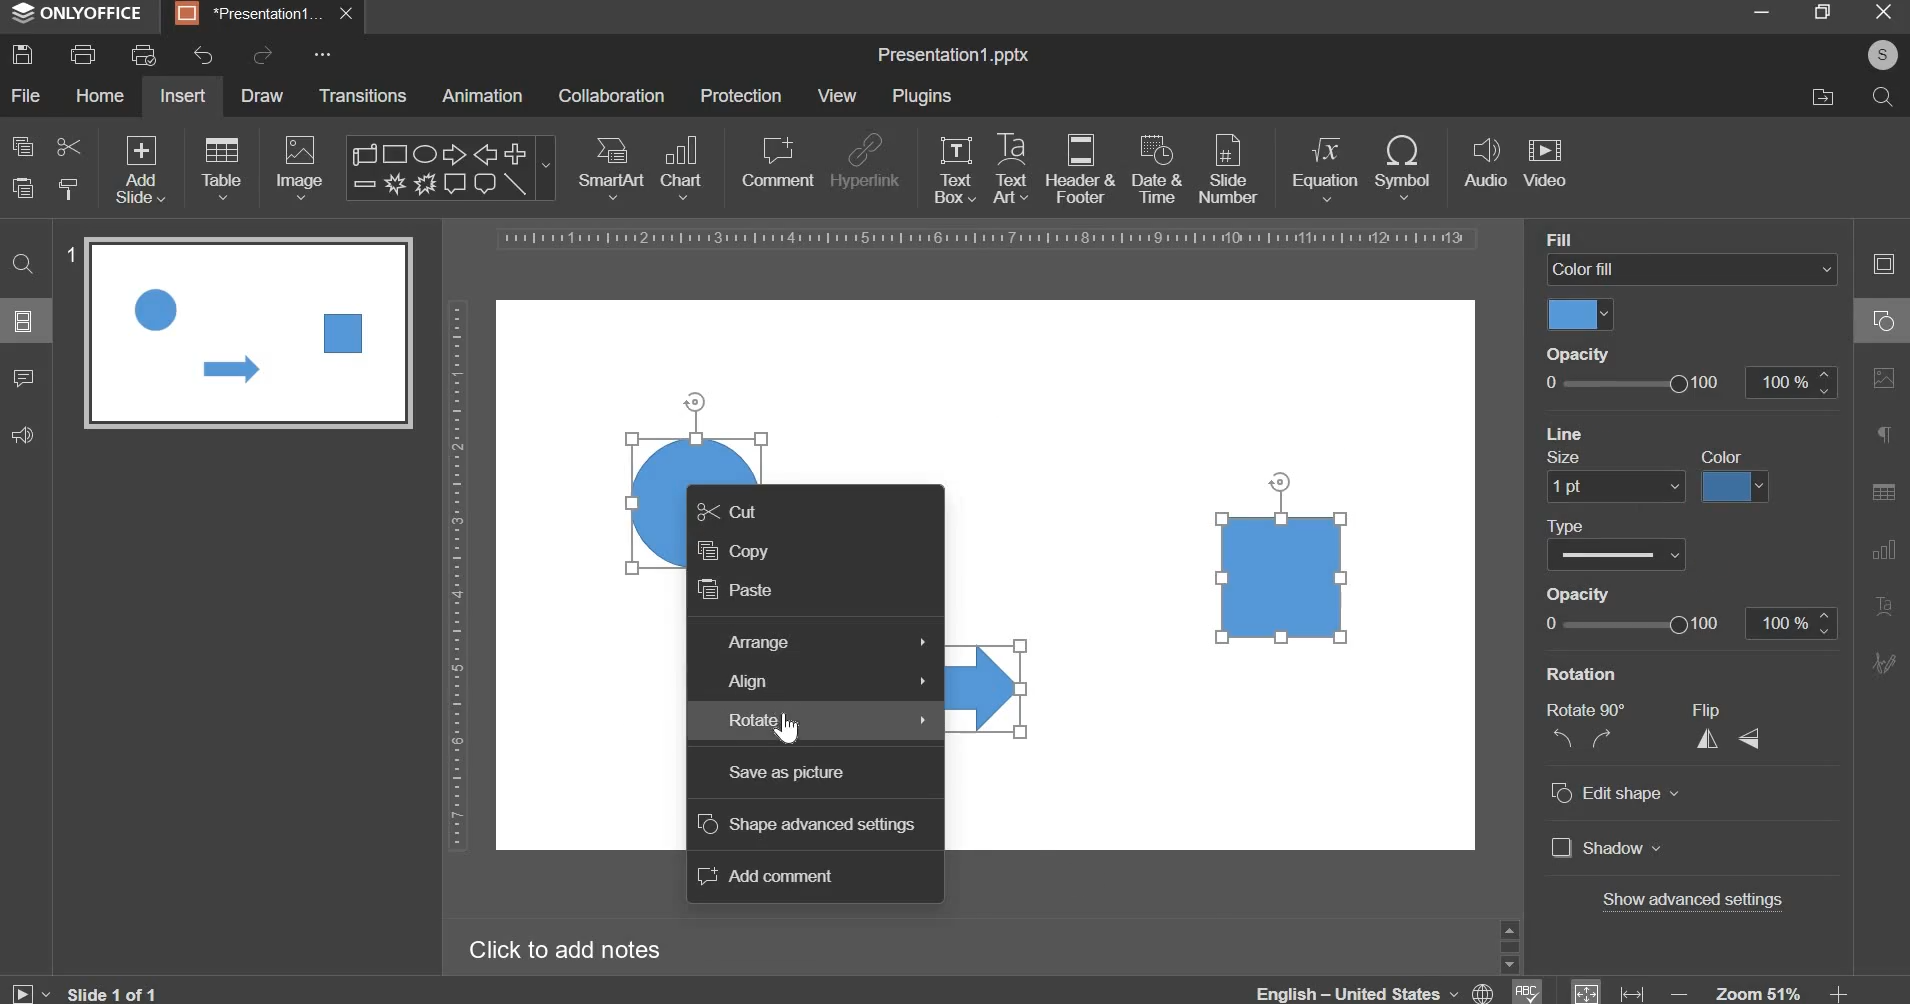 The width and height of the screenshot is (1910, 1004). Describe the element at coordinates (1011, 168) in the screenshot. I see `text art` at that location.